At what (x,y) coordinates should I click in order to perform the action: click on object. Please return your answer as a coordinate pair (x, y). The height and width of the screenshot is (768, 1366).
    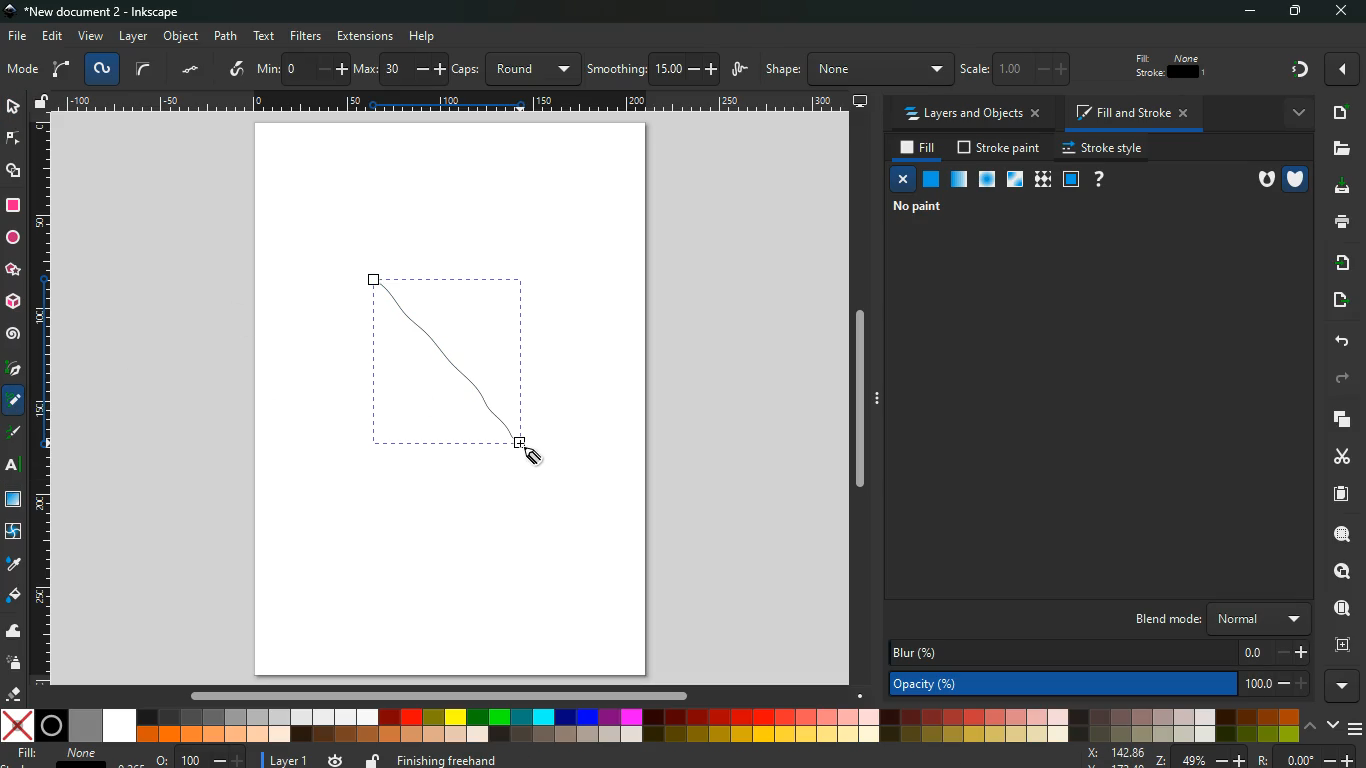
    Looking at the image, I should click on (182, 35).